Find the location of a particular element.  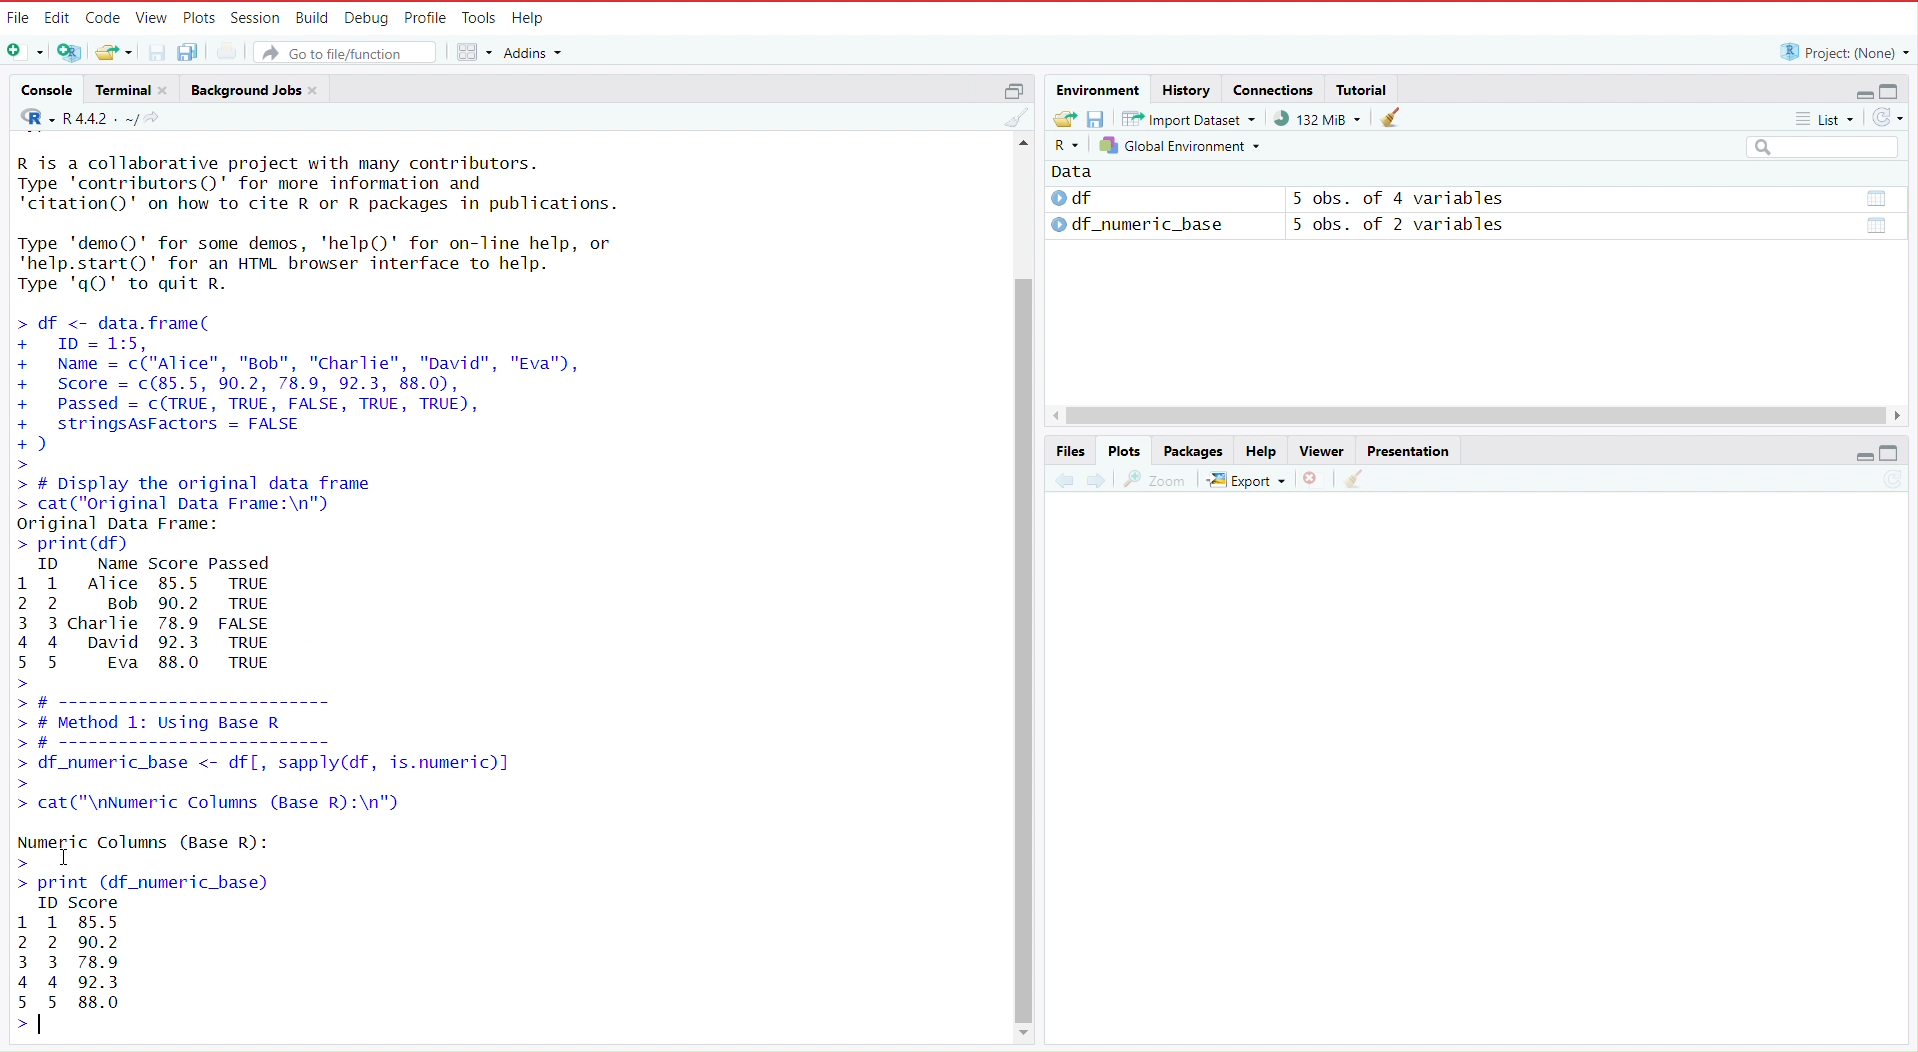

play is located at coordinates (1059, 198).